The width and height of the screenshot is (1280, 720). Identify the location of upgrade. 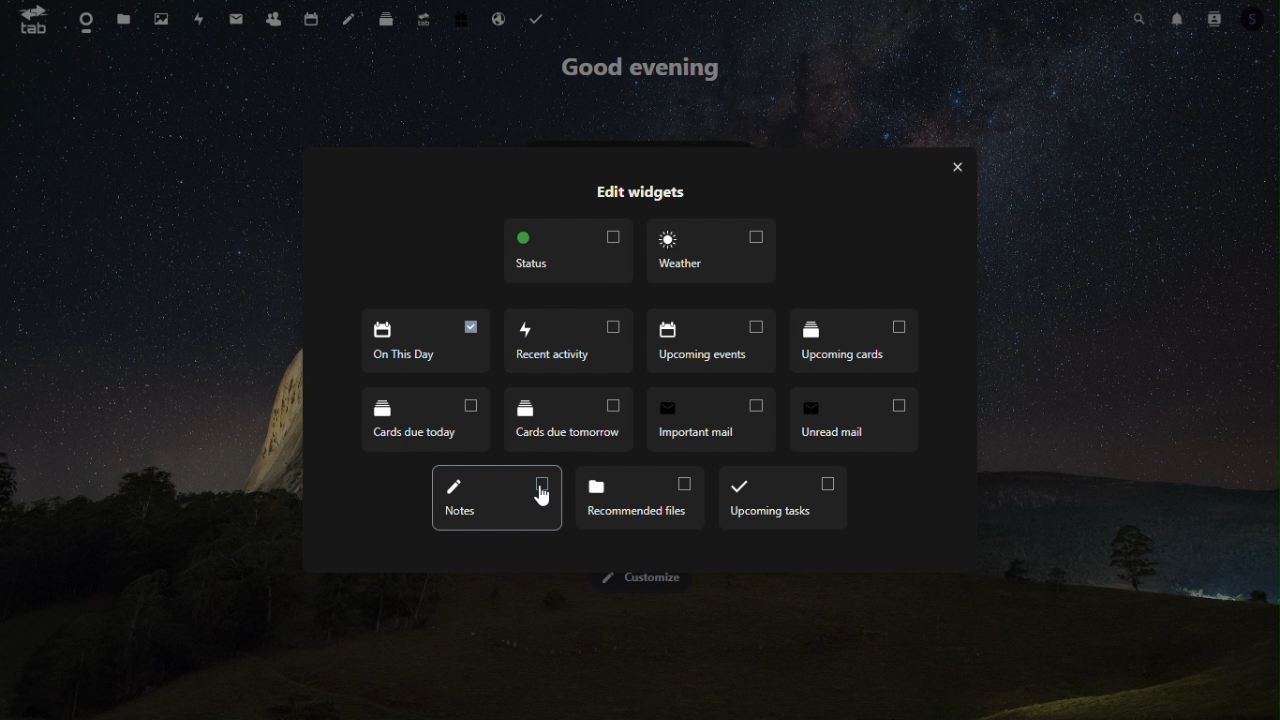
(424, 18).